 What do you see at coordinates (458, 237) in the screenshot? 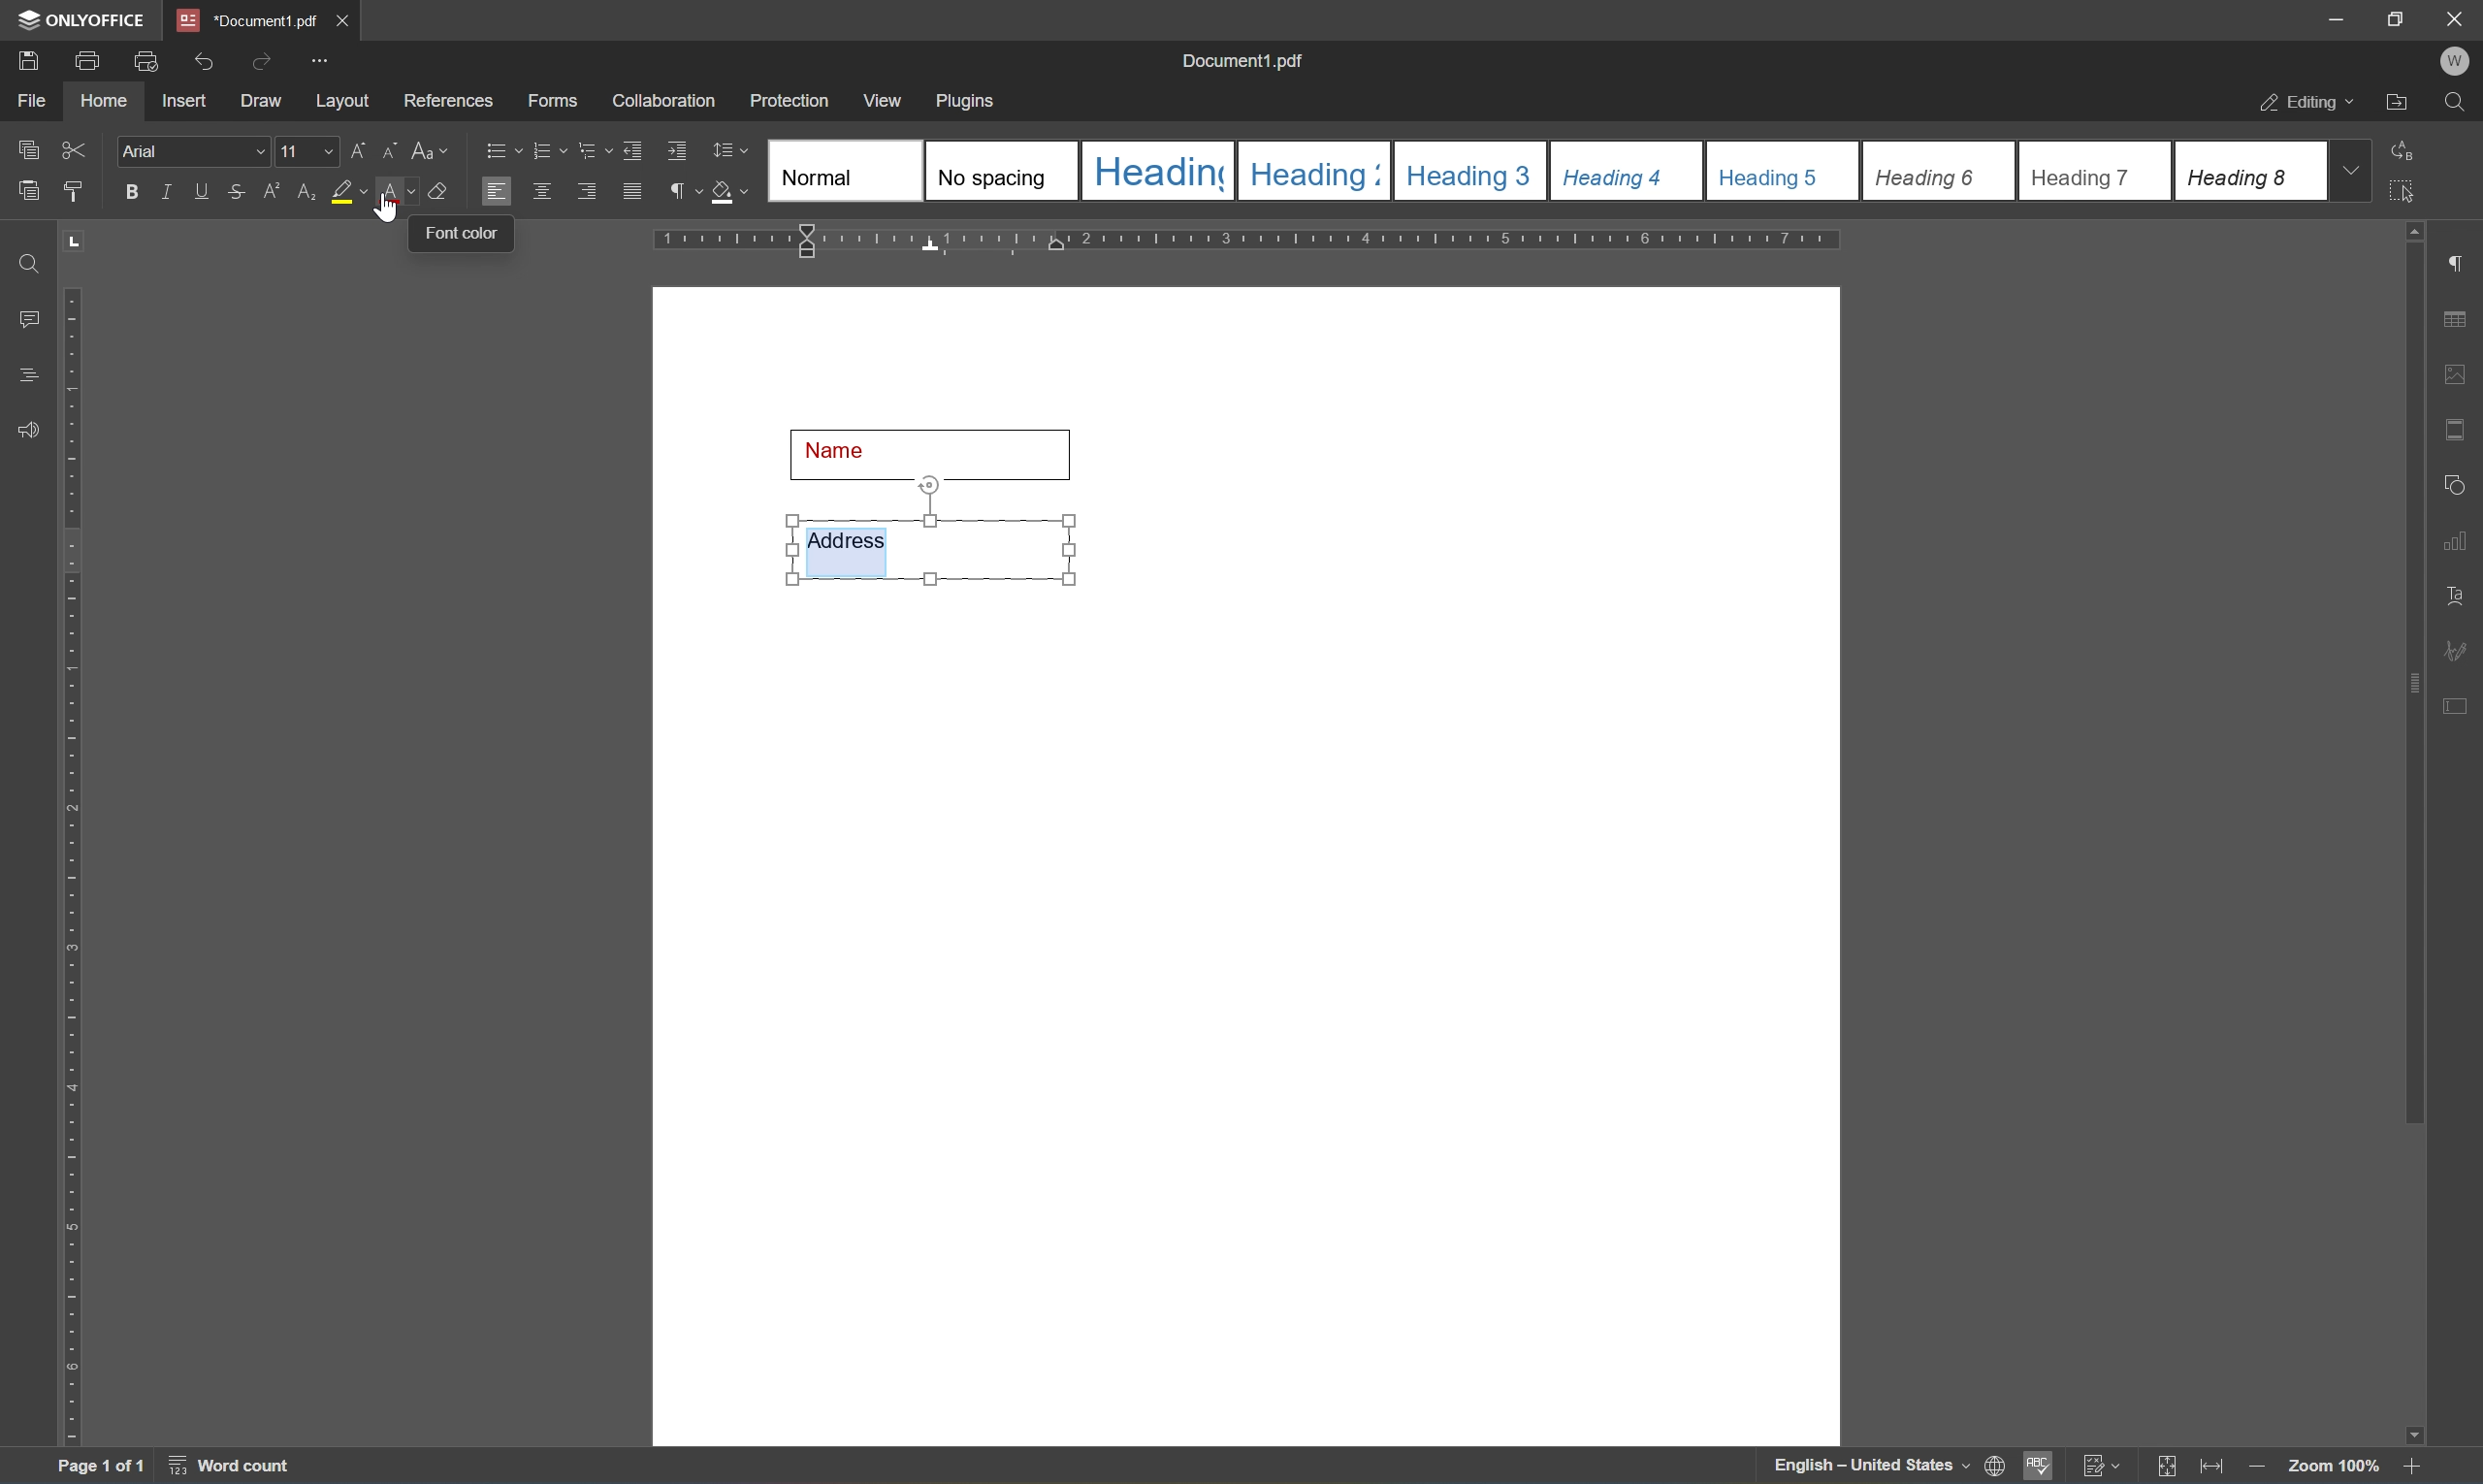
I see `font color` at bounding box center [458, 237].